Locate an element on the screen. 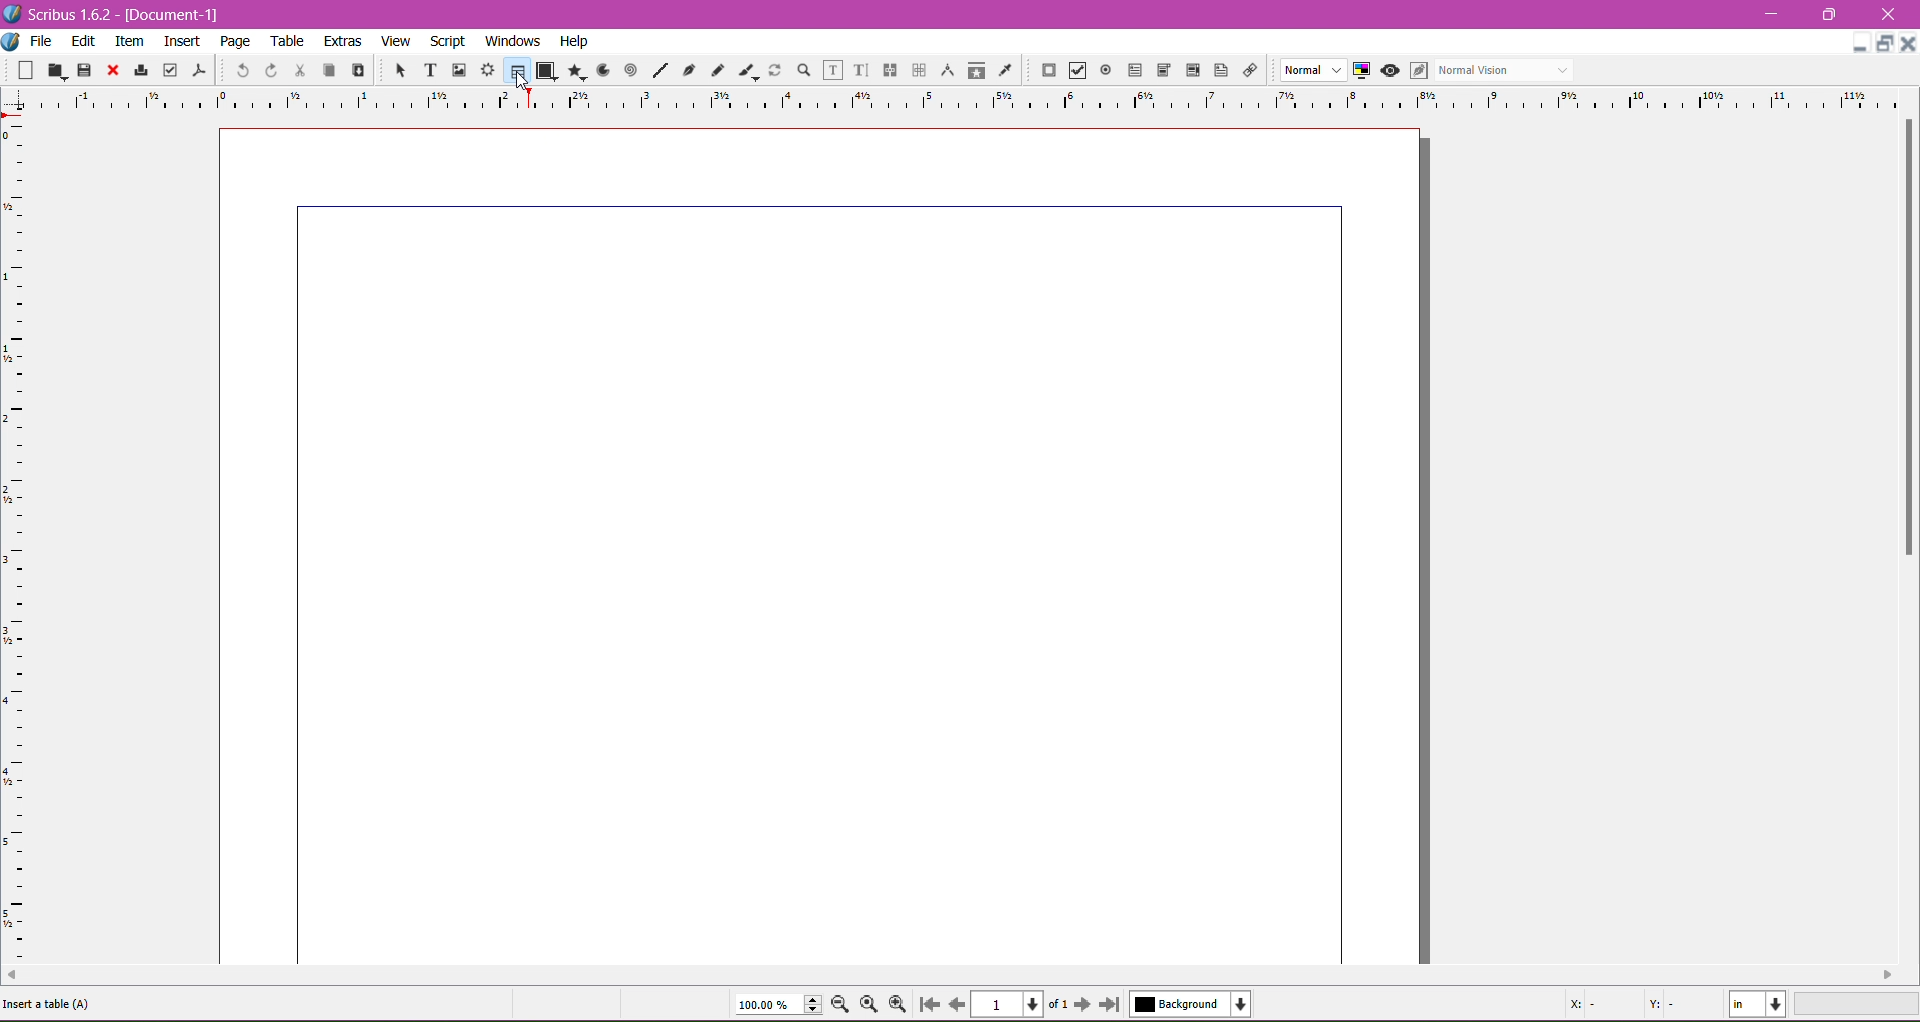 The height and width of the screenshot is (1022, 1920). Insert is located at coordinates (182, 38).